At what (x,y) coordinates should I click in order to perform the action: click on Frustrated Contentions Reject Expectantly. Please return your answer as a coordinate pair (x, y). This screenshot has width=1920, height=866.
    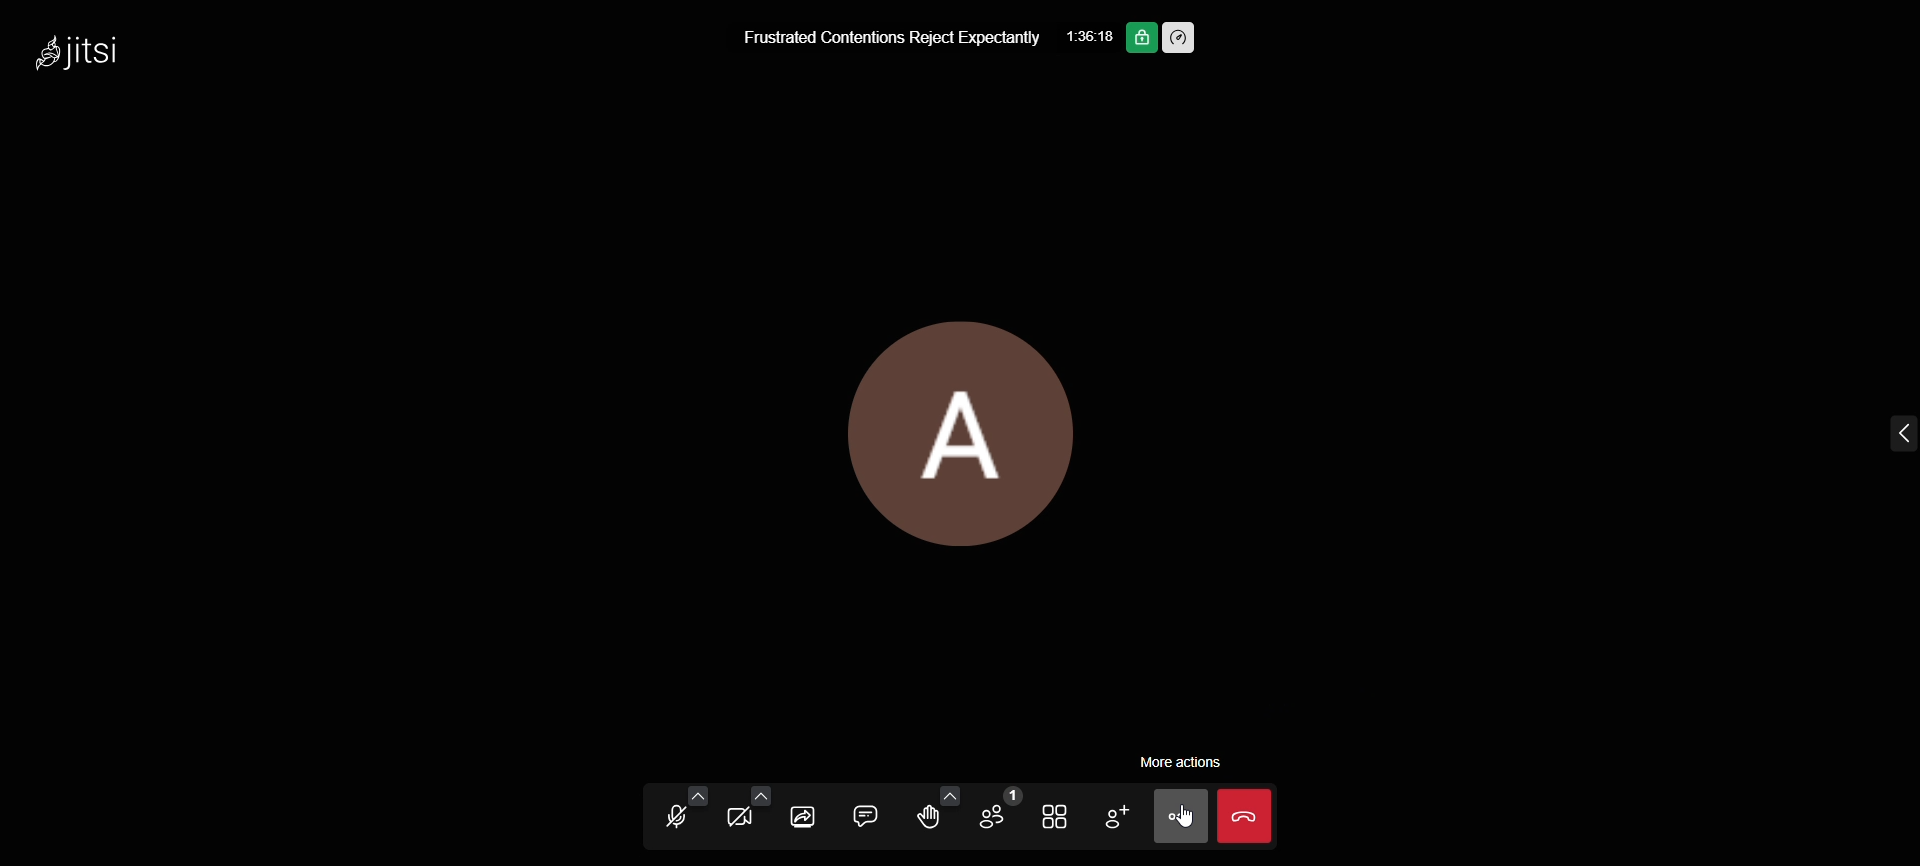
    Looking at the image, I should click on (892, 42).